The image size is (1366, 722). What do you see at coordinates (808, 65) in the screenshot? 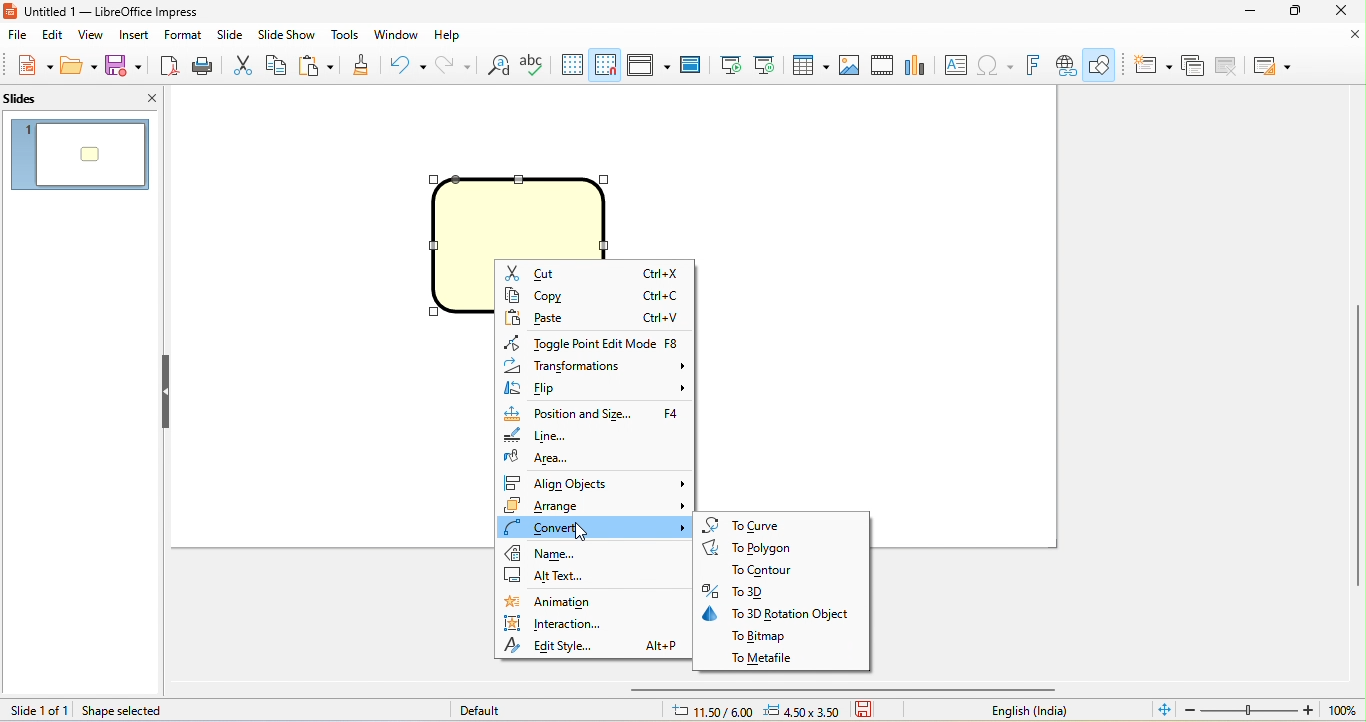
I see `table` at bounding box center [808, 65].